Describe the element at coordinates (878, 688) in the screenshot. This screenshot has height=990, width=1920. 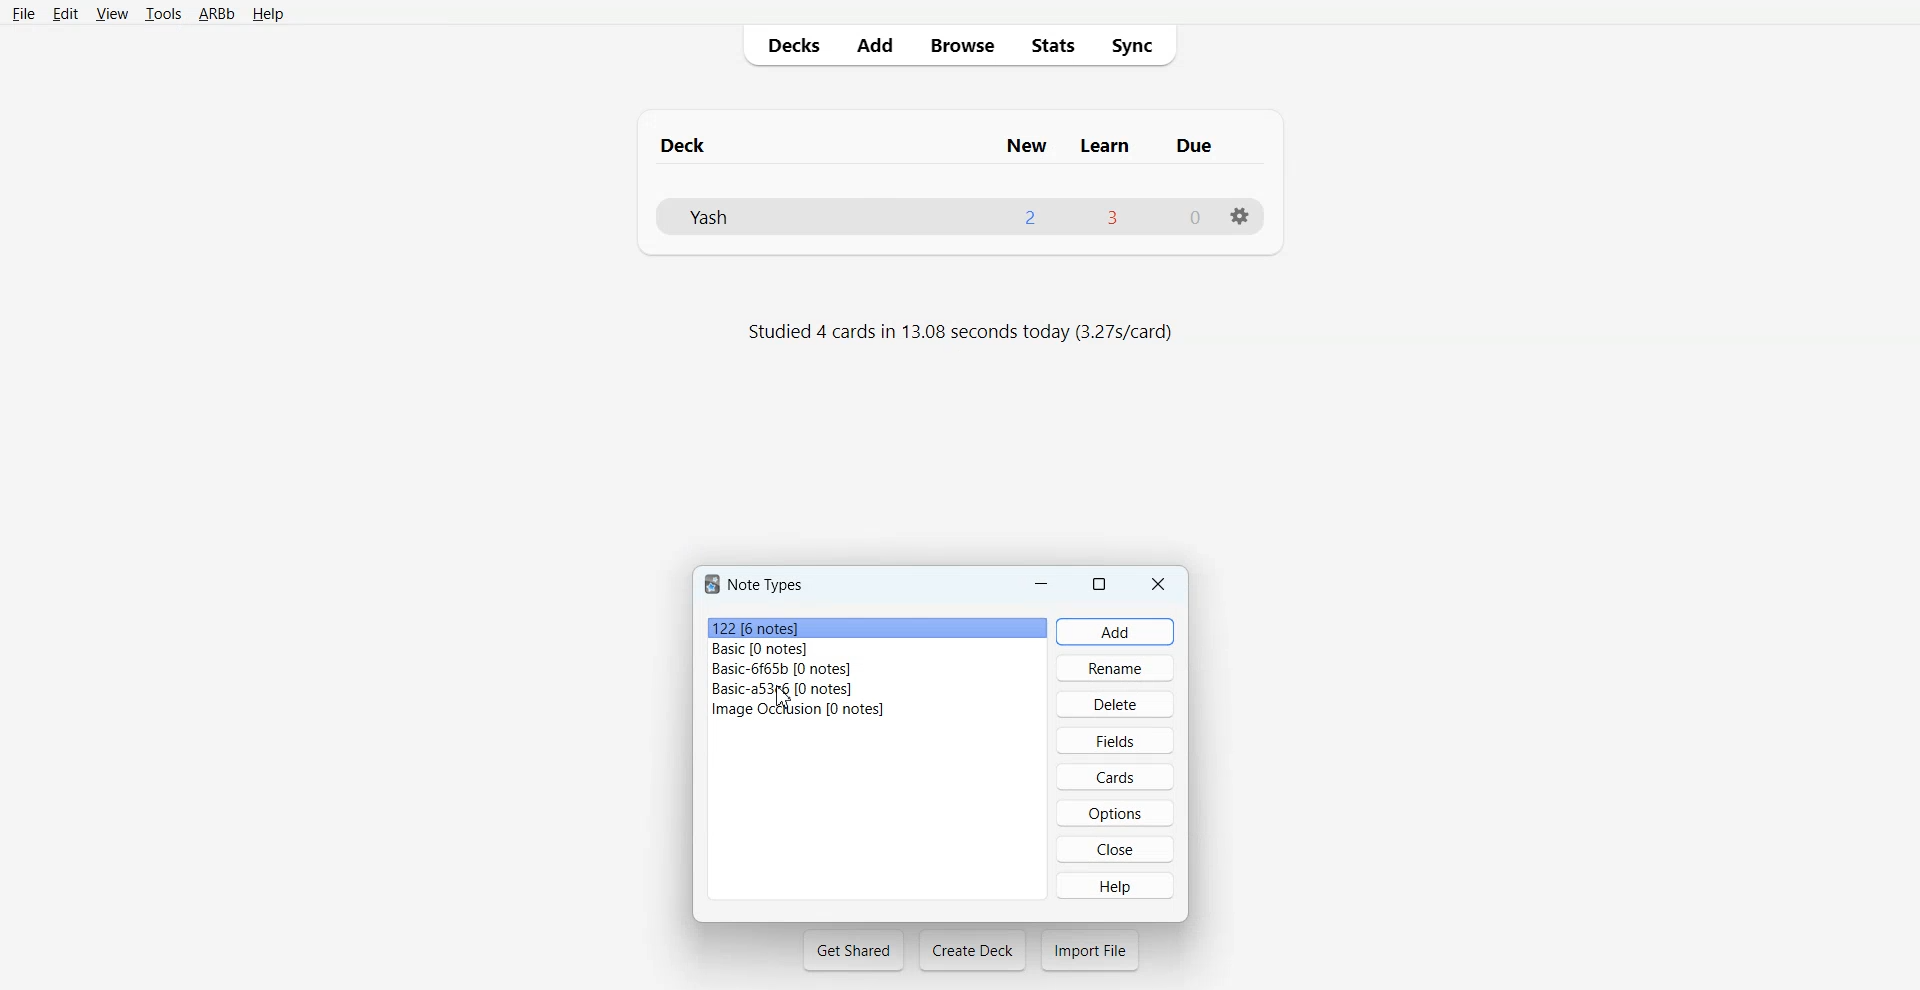
I see `Basic-a53r6` at that location.